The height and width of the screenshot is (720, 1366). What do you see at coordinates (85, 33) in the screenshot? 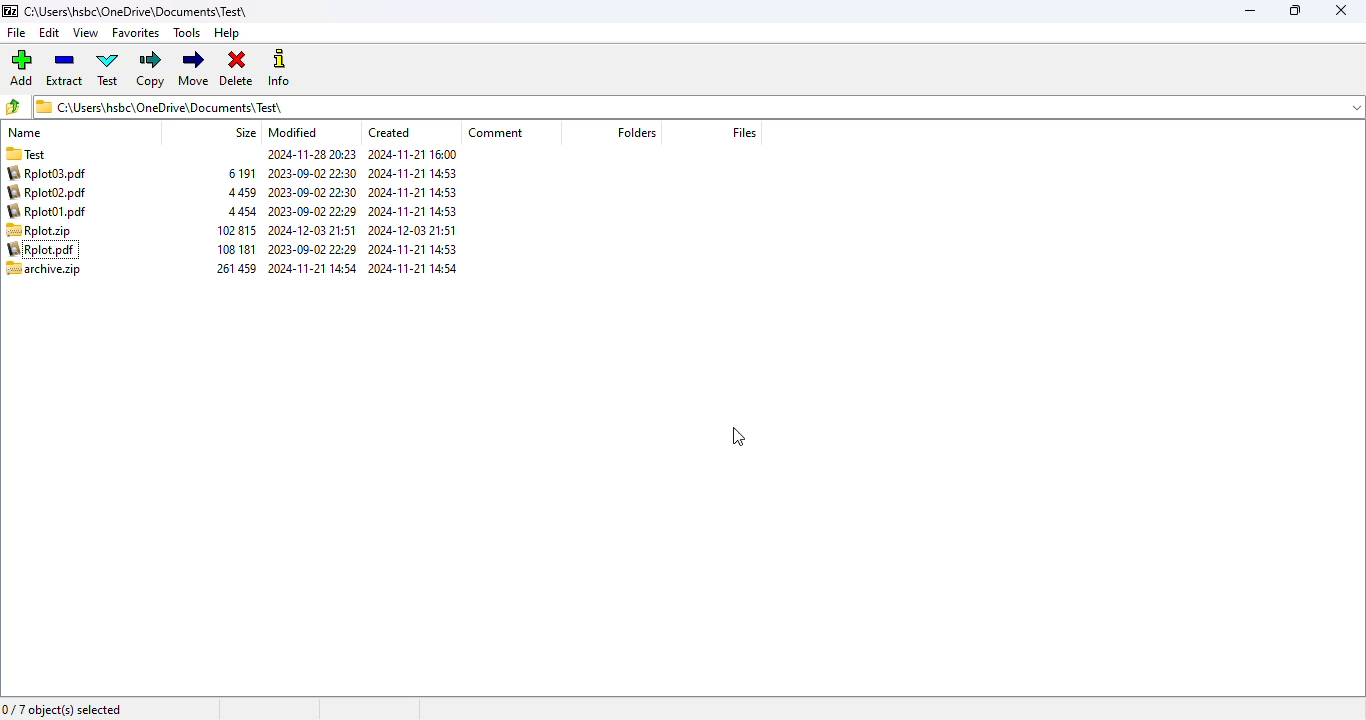
I see `view` at bounding box center [85, 33].